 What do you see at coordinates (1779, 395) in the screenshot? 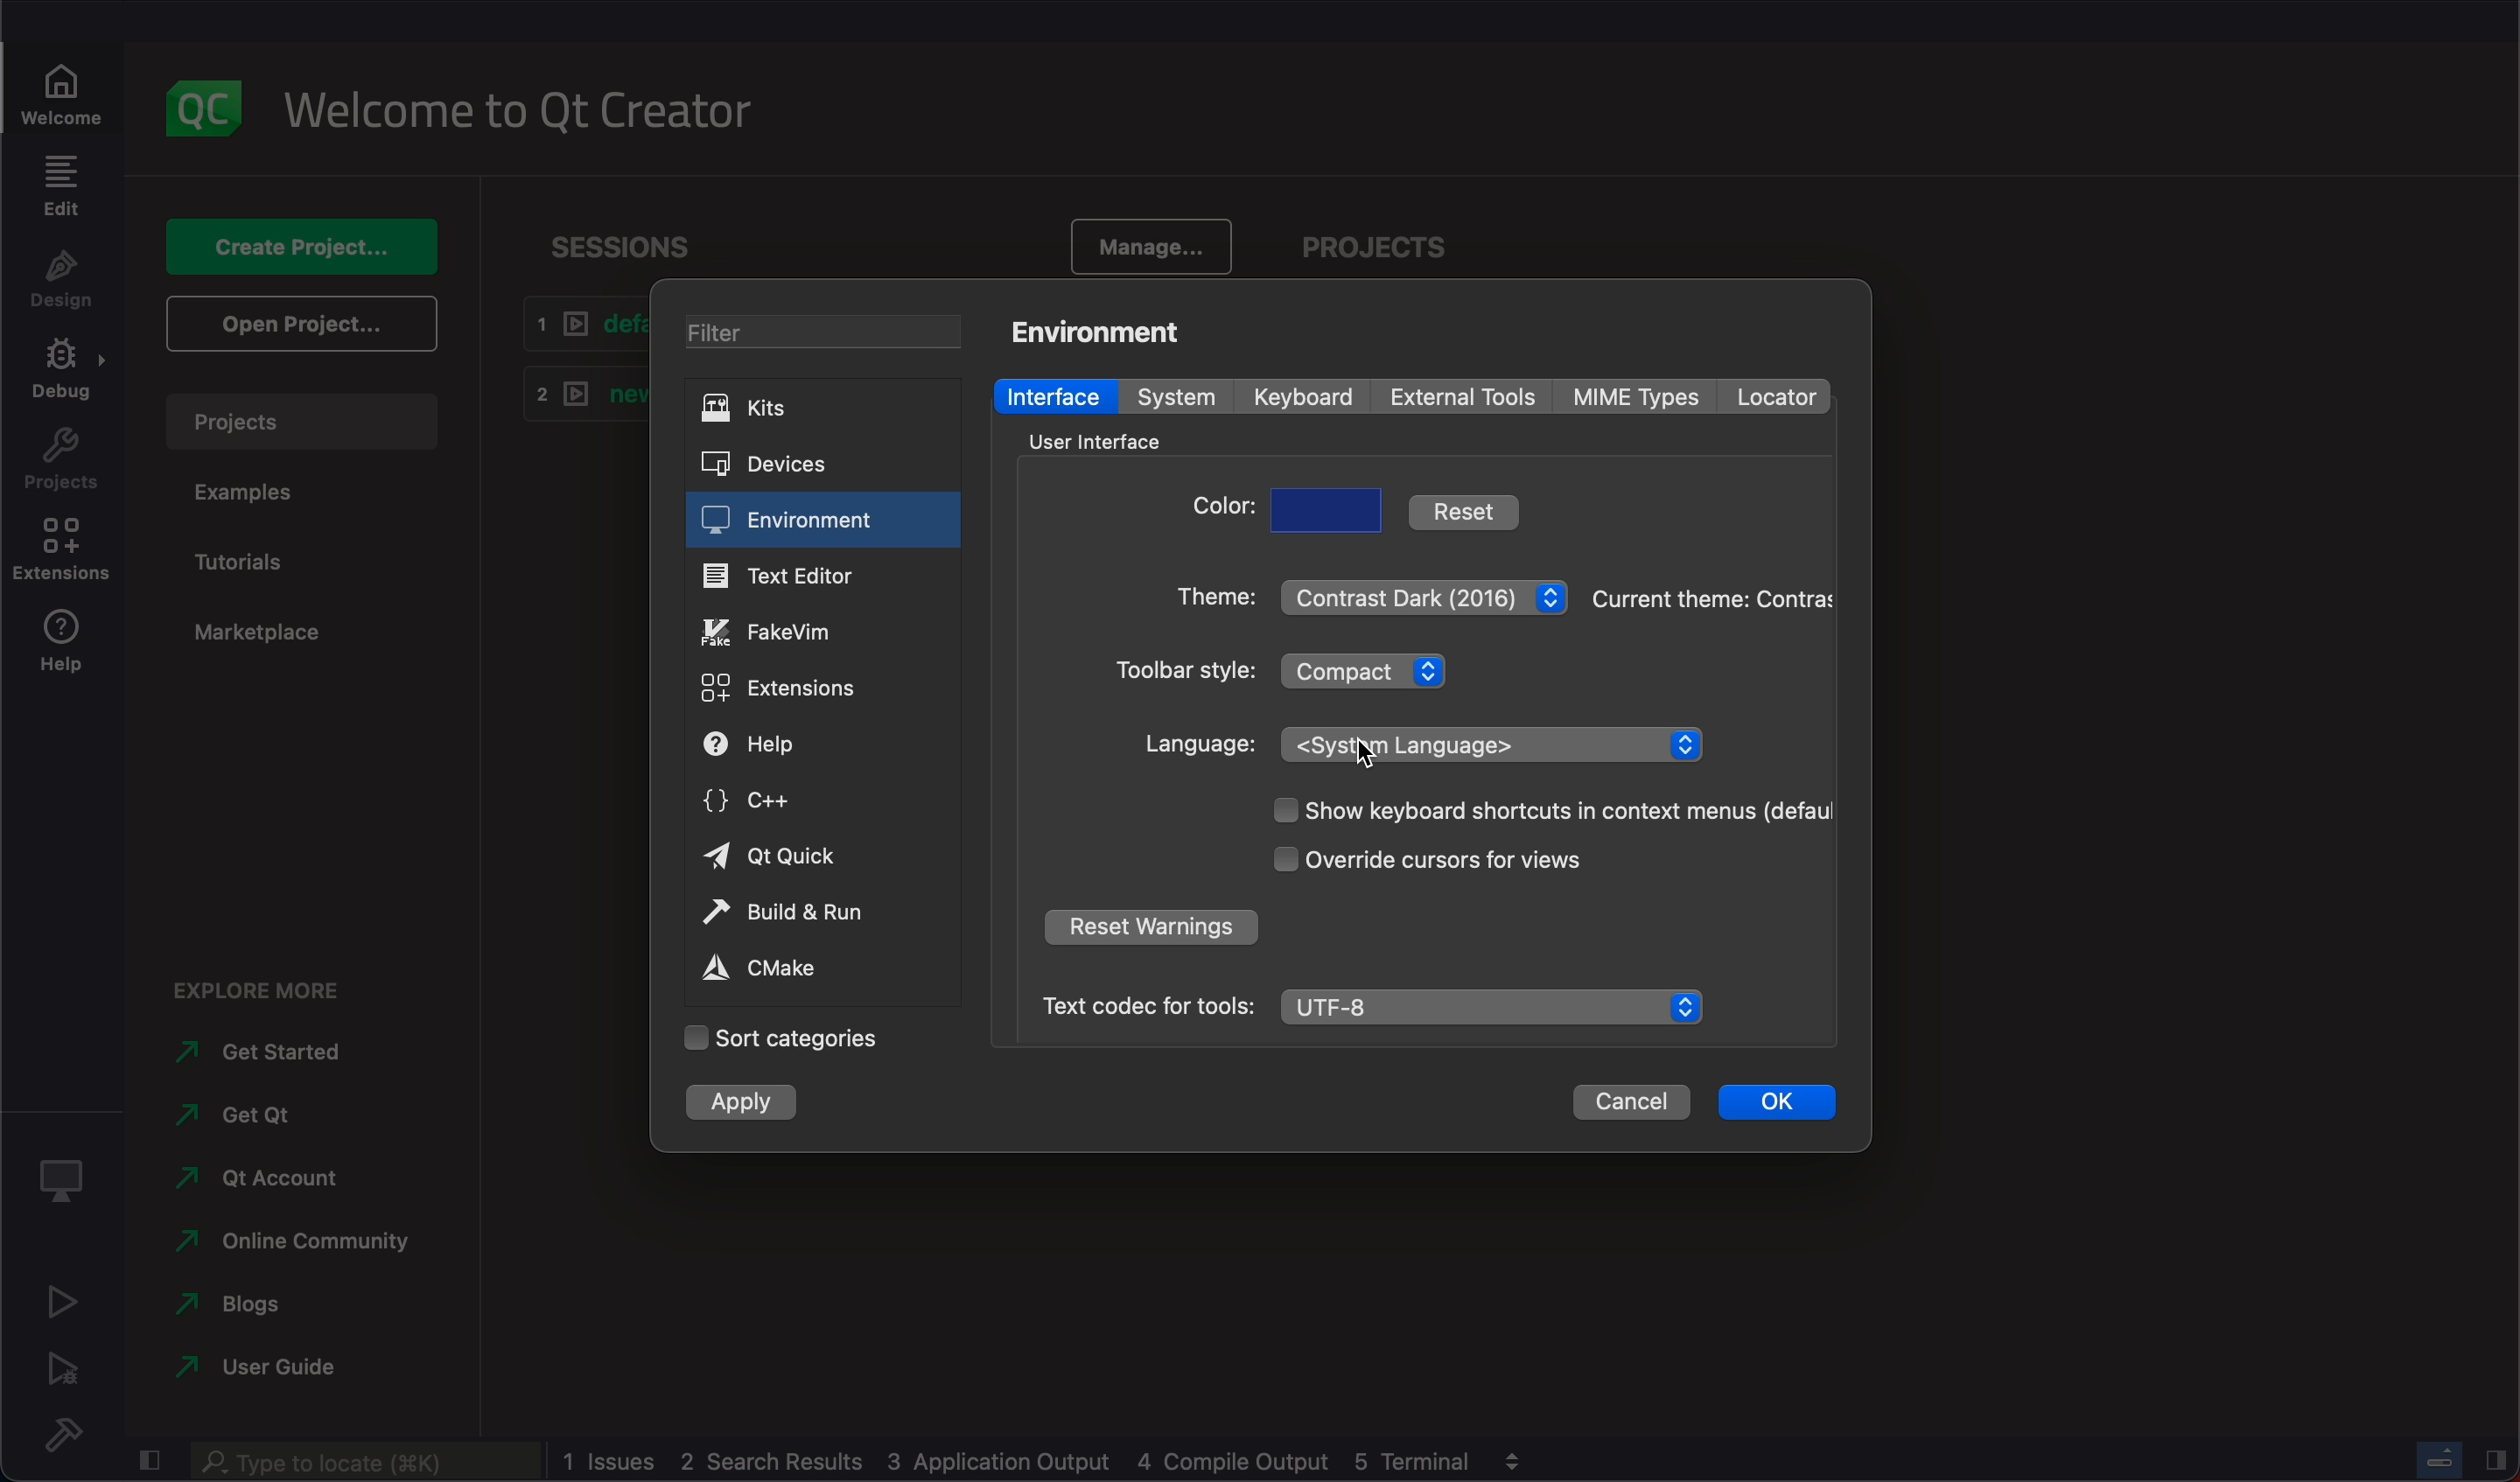
I see `locator` at bounding box center [1779, 395].